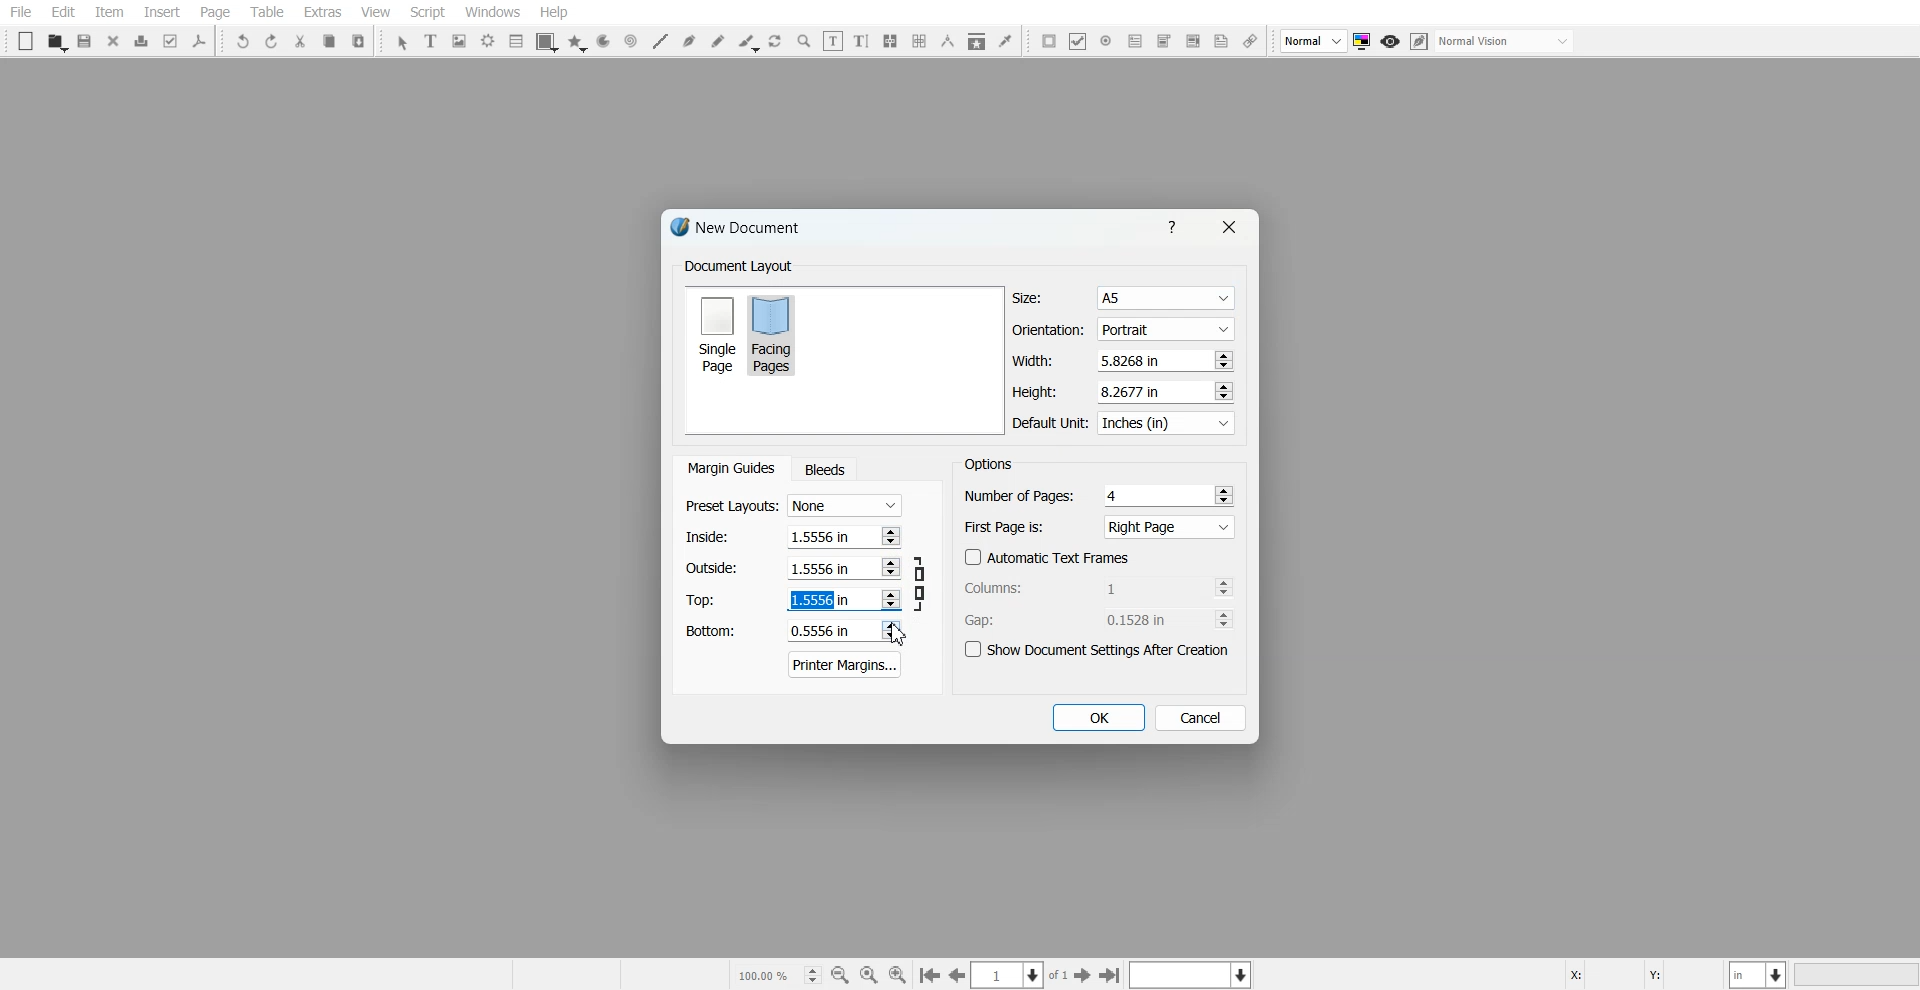 This screenshot has width=1920, height=990. I want to click on Edit in preview mode, so click(1420, 41).